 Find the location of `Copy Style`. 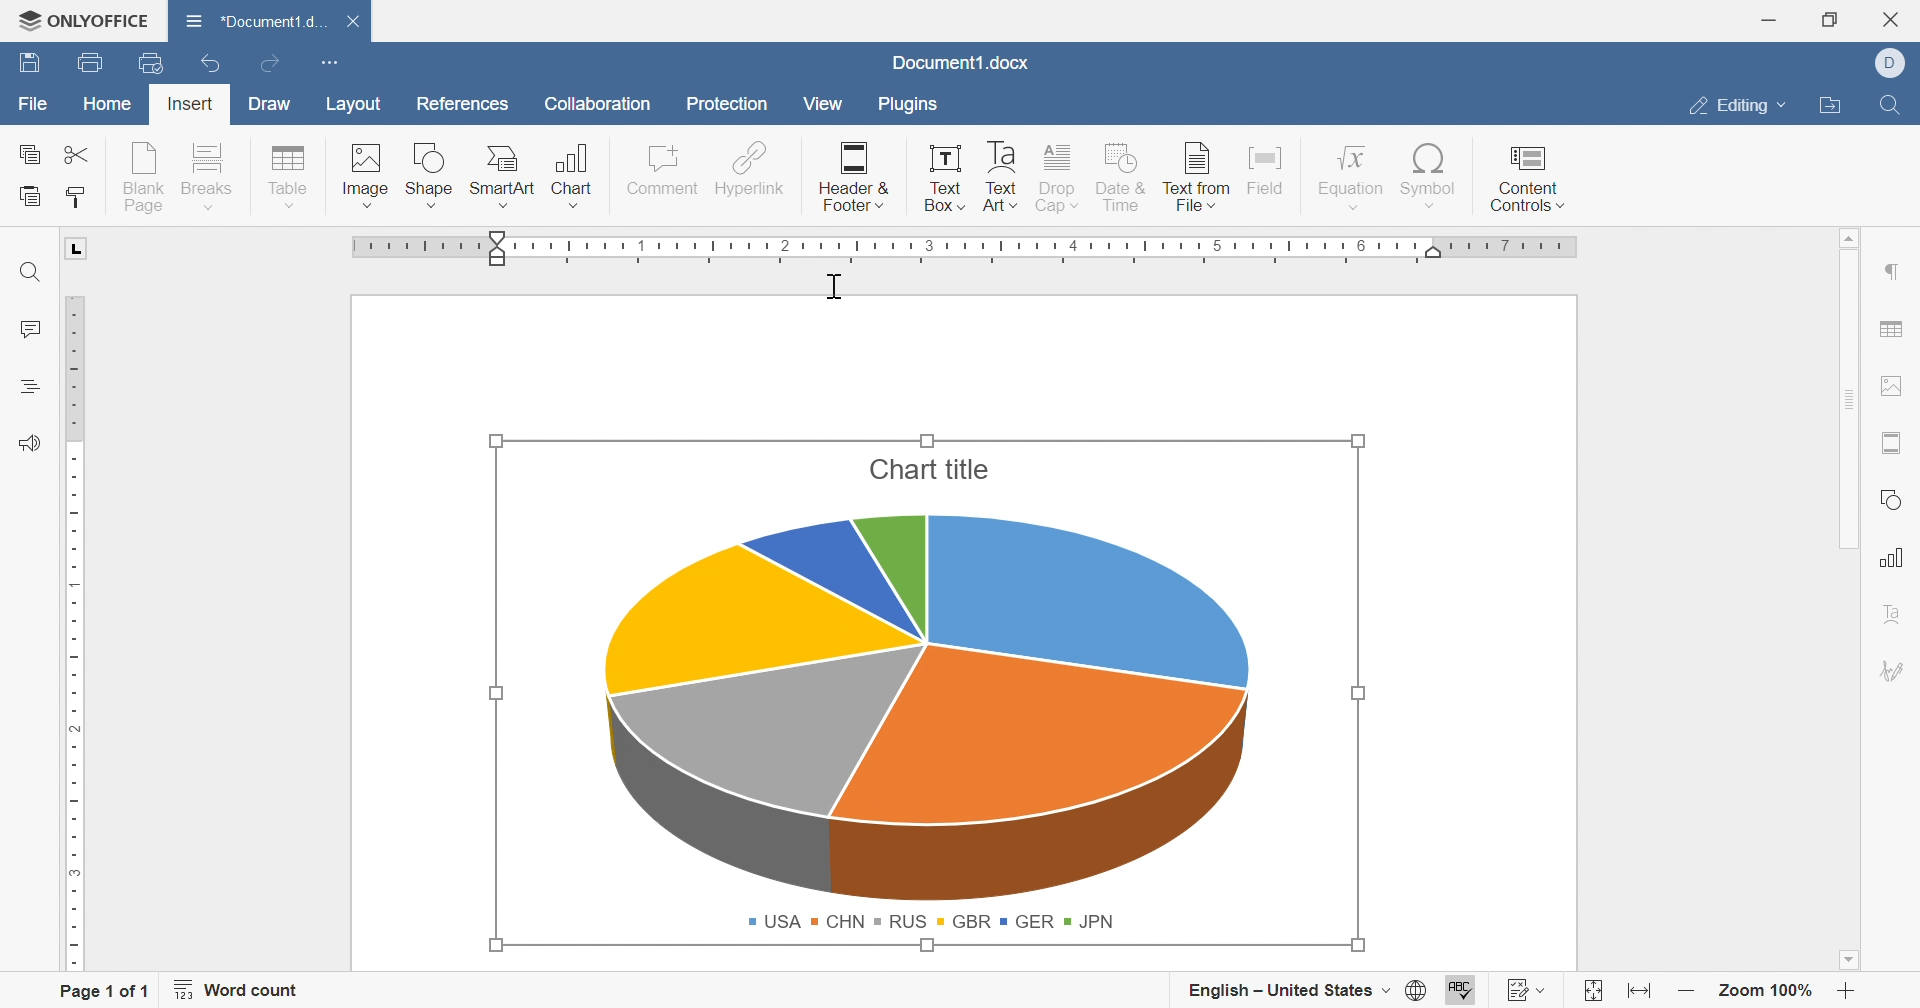

Copy Style is located at coordinates (77, 202).